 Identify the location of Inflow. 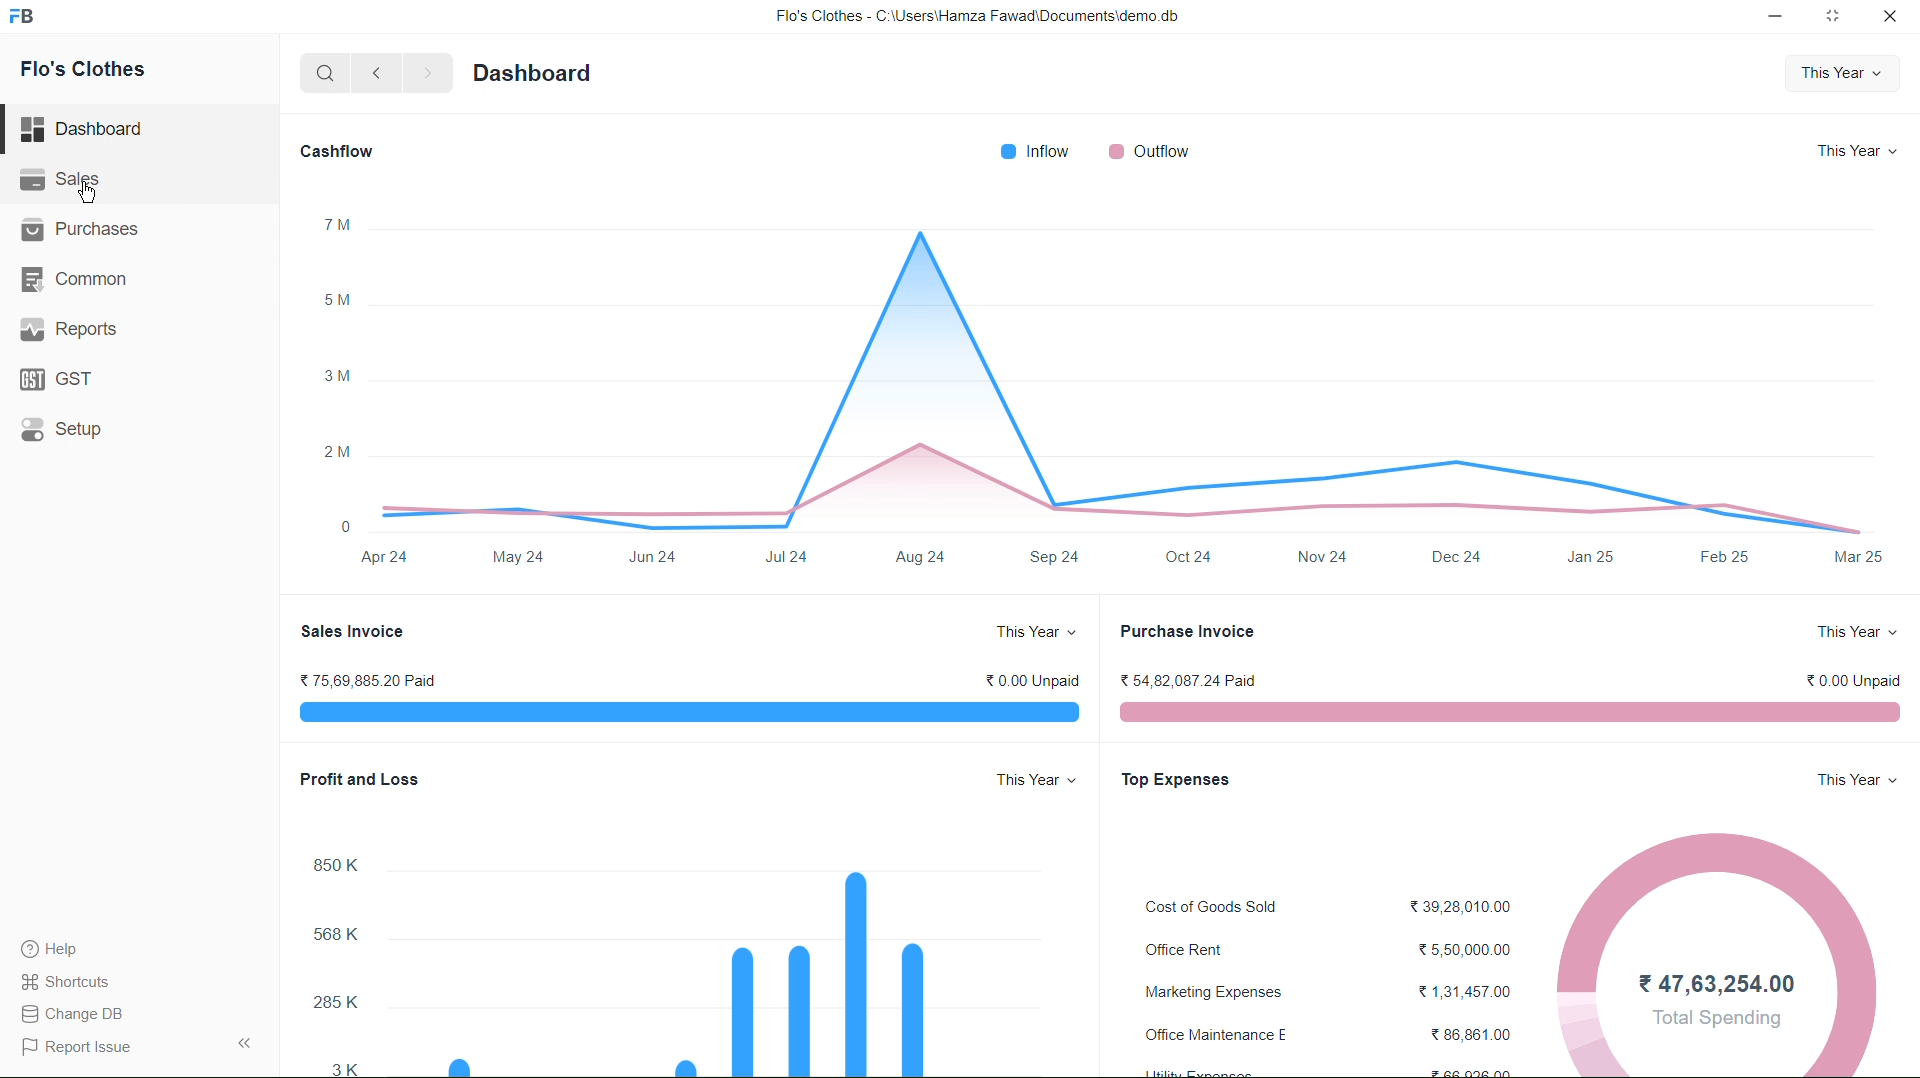
(1026, 149).